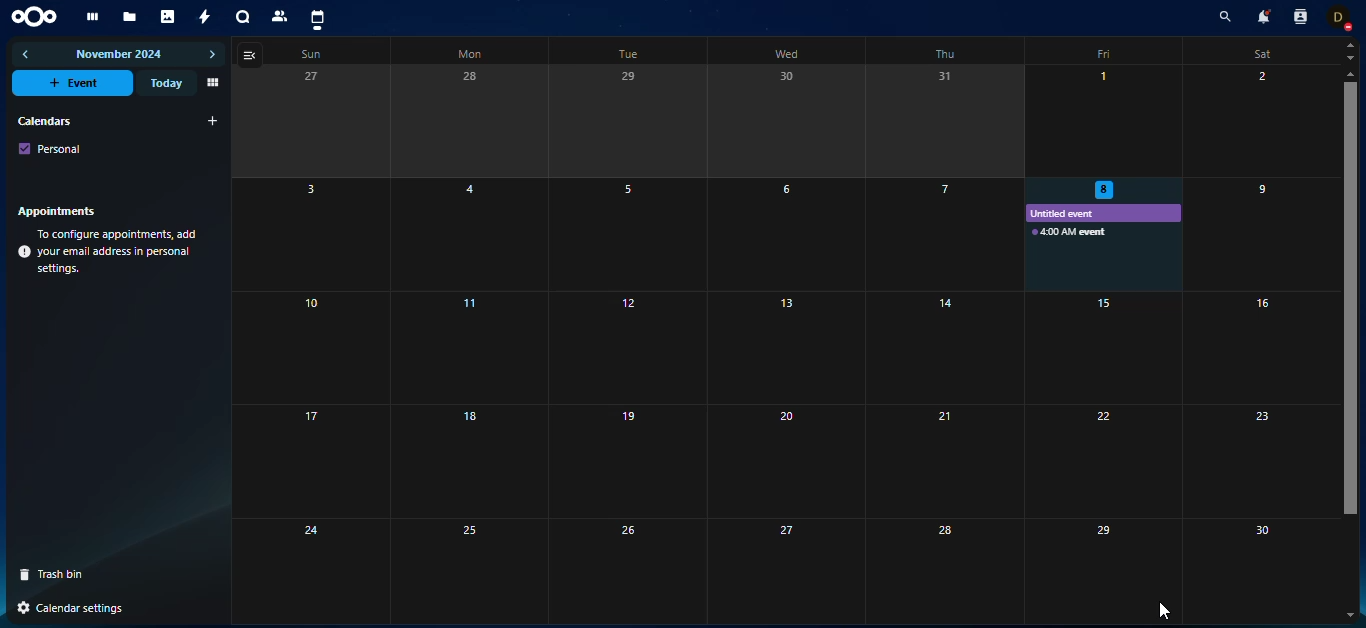 The height and width of the screenshot is (628, 1366). Describe the element at coordinates (1071, 214) in the screenshot. I see `untitled event` at that location.